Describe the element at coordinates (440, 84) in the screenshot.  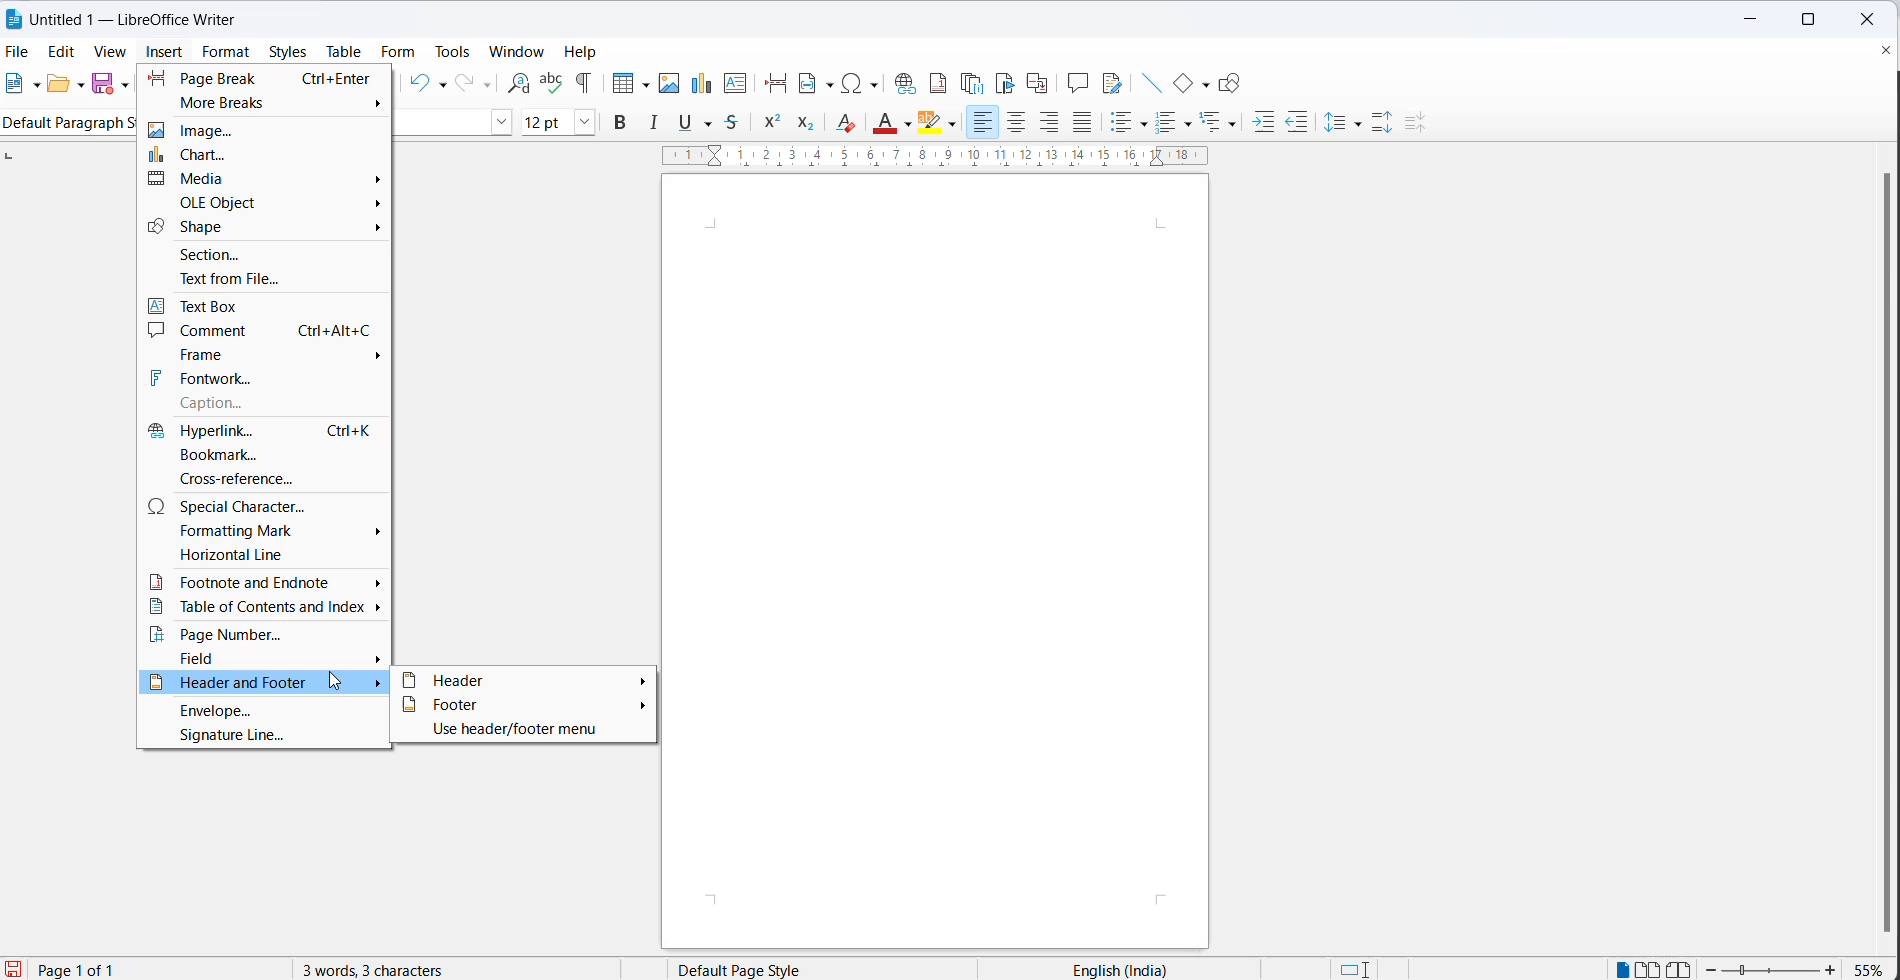
I see `undo options` at that location.